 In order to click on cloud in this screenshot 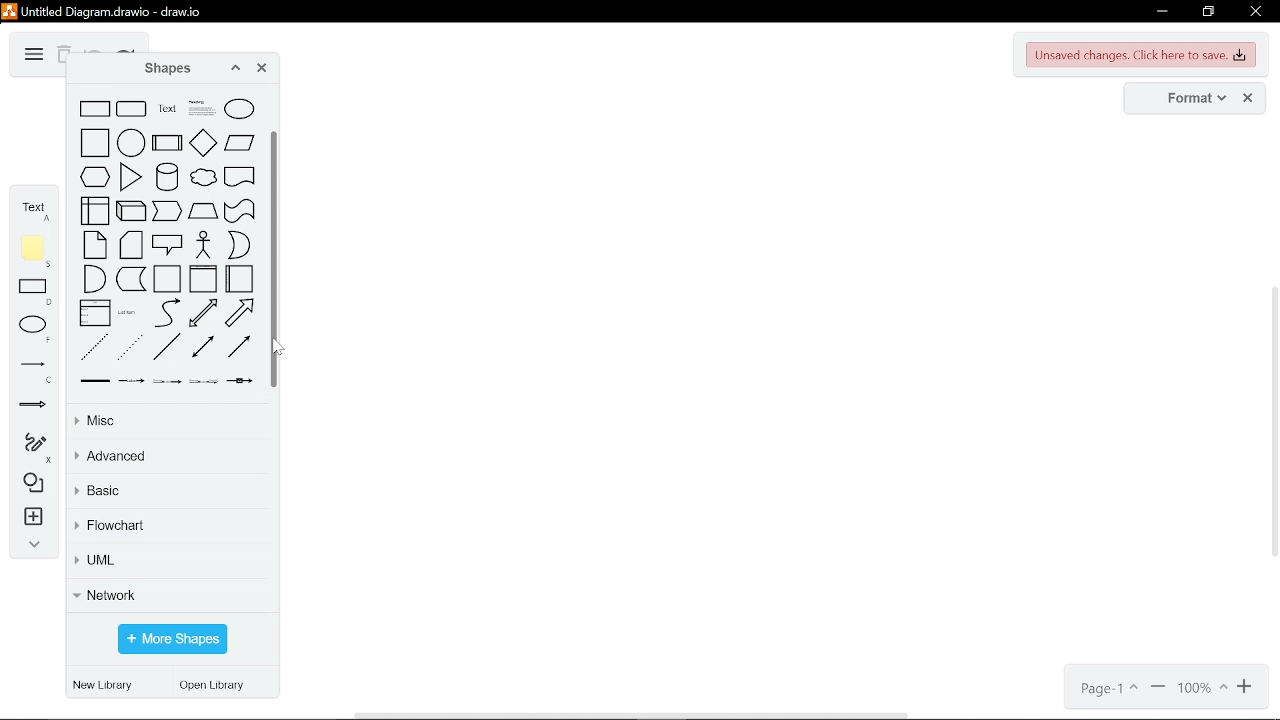, I will do `click(203, 177)`.